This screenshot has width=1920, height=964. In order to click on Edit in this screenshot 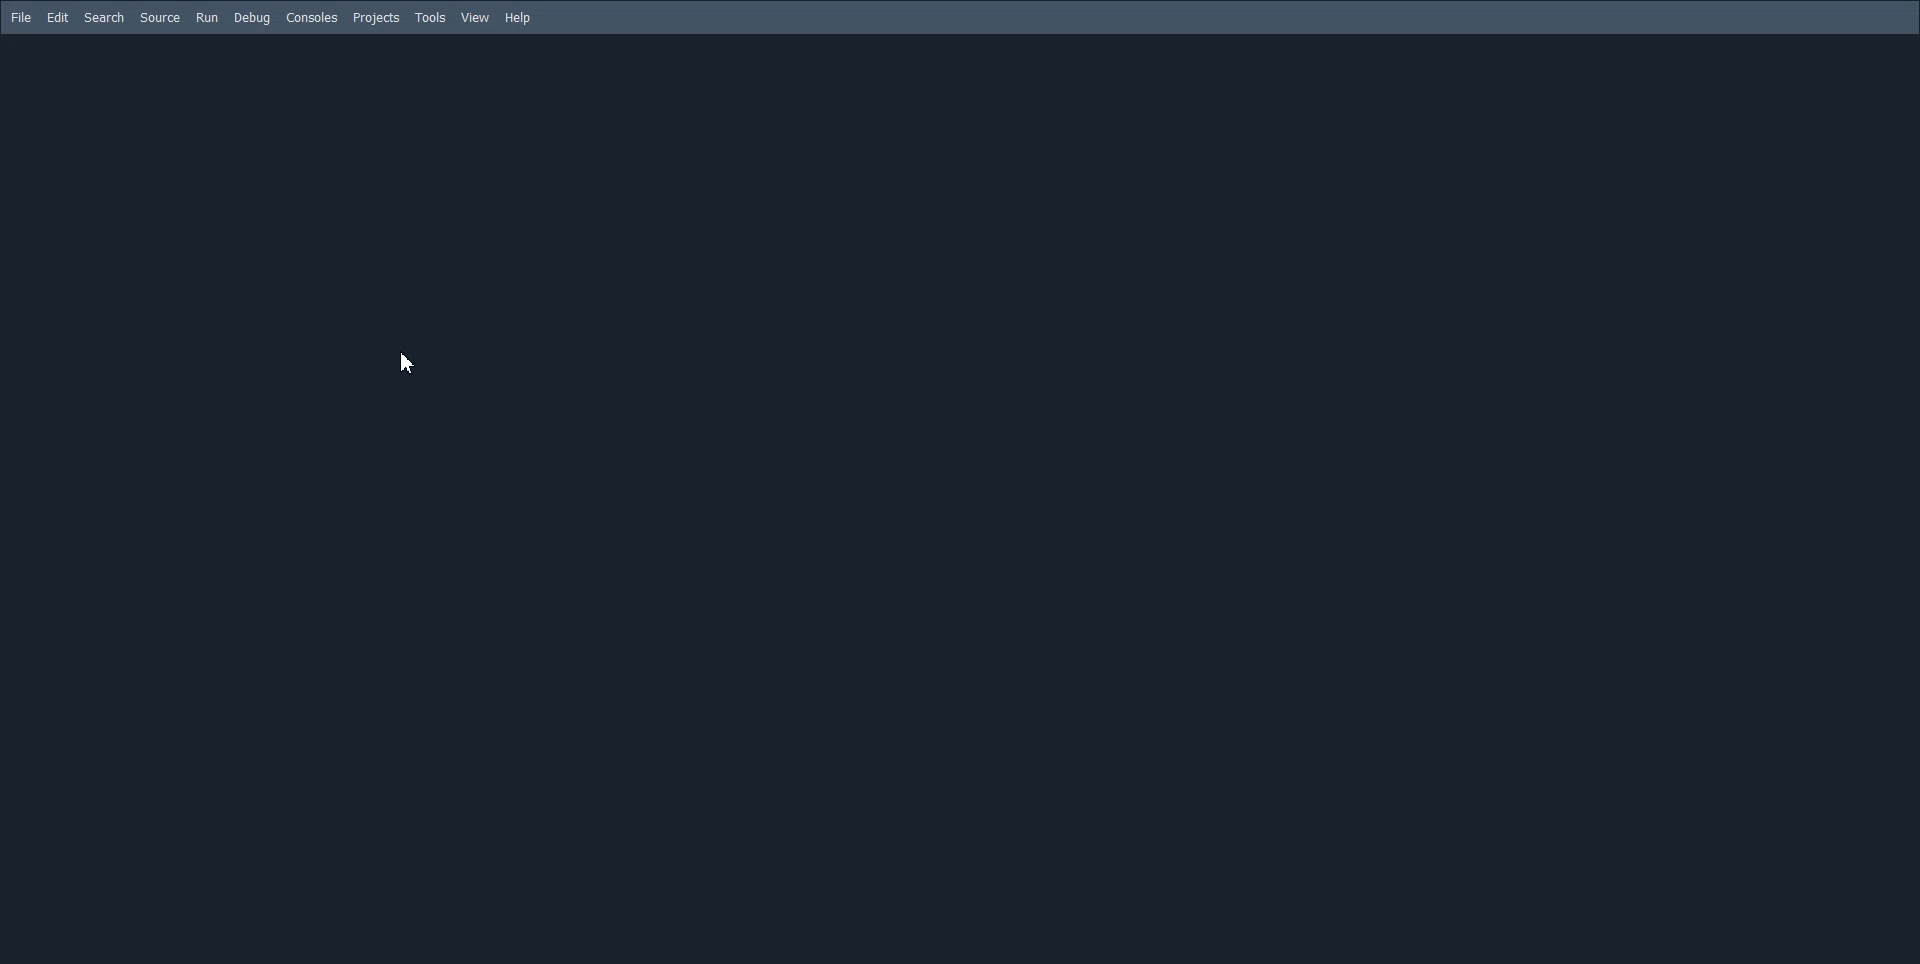, I will do `click(57, 18)`.